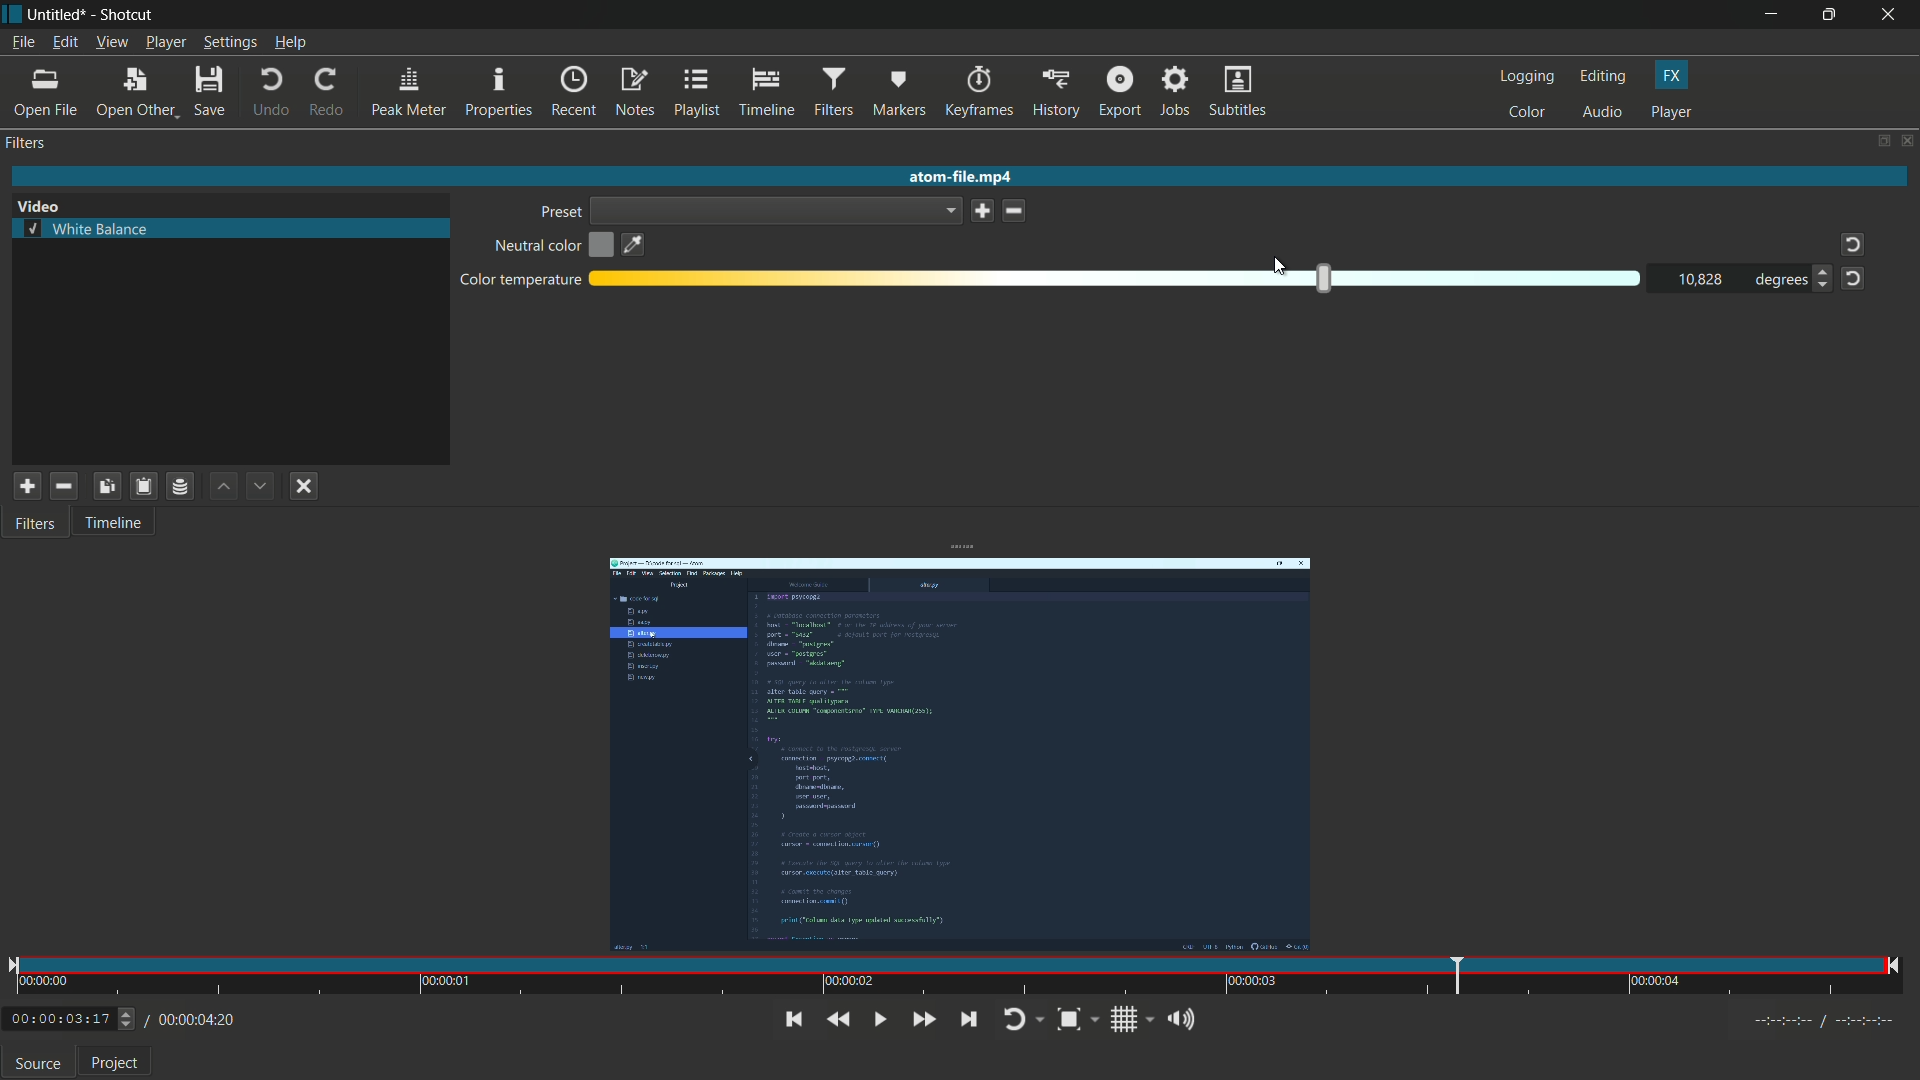 The width and height of the screenshot is (1920, 1080). What do you see at coordinates (23, 41) in the screenshot?
I see `file menu` at bounding box center [23, 41].